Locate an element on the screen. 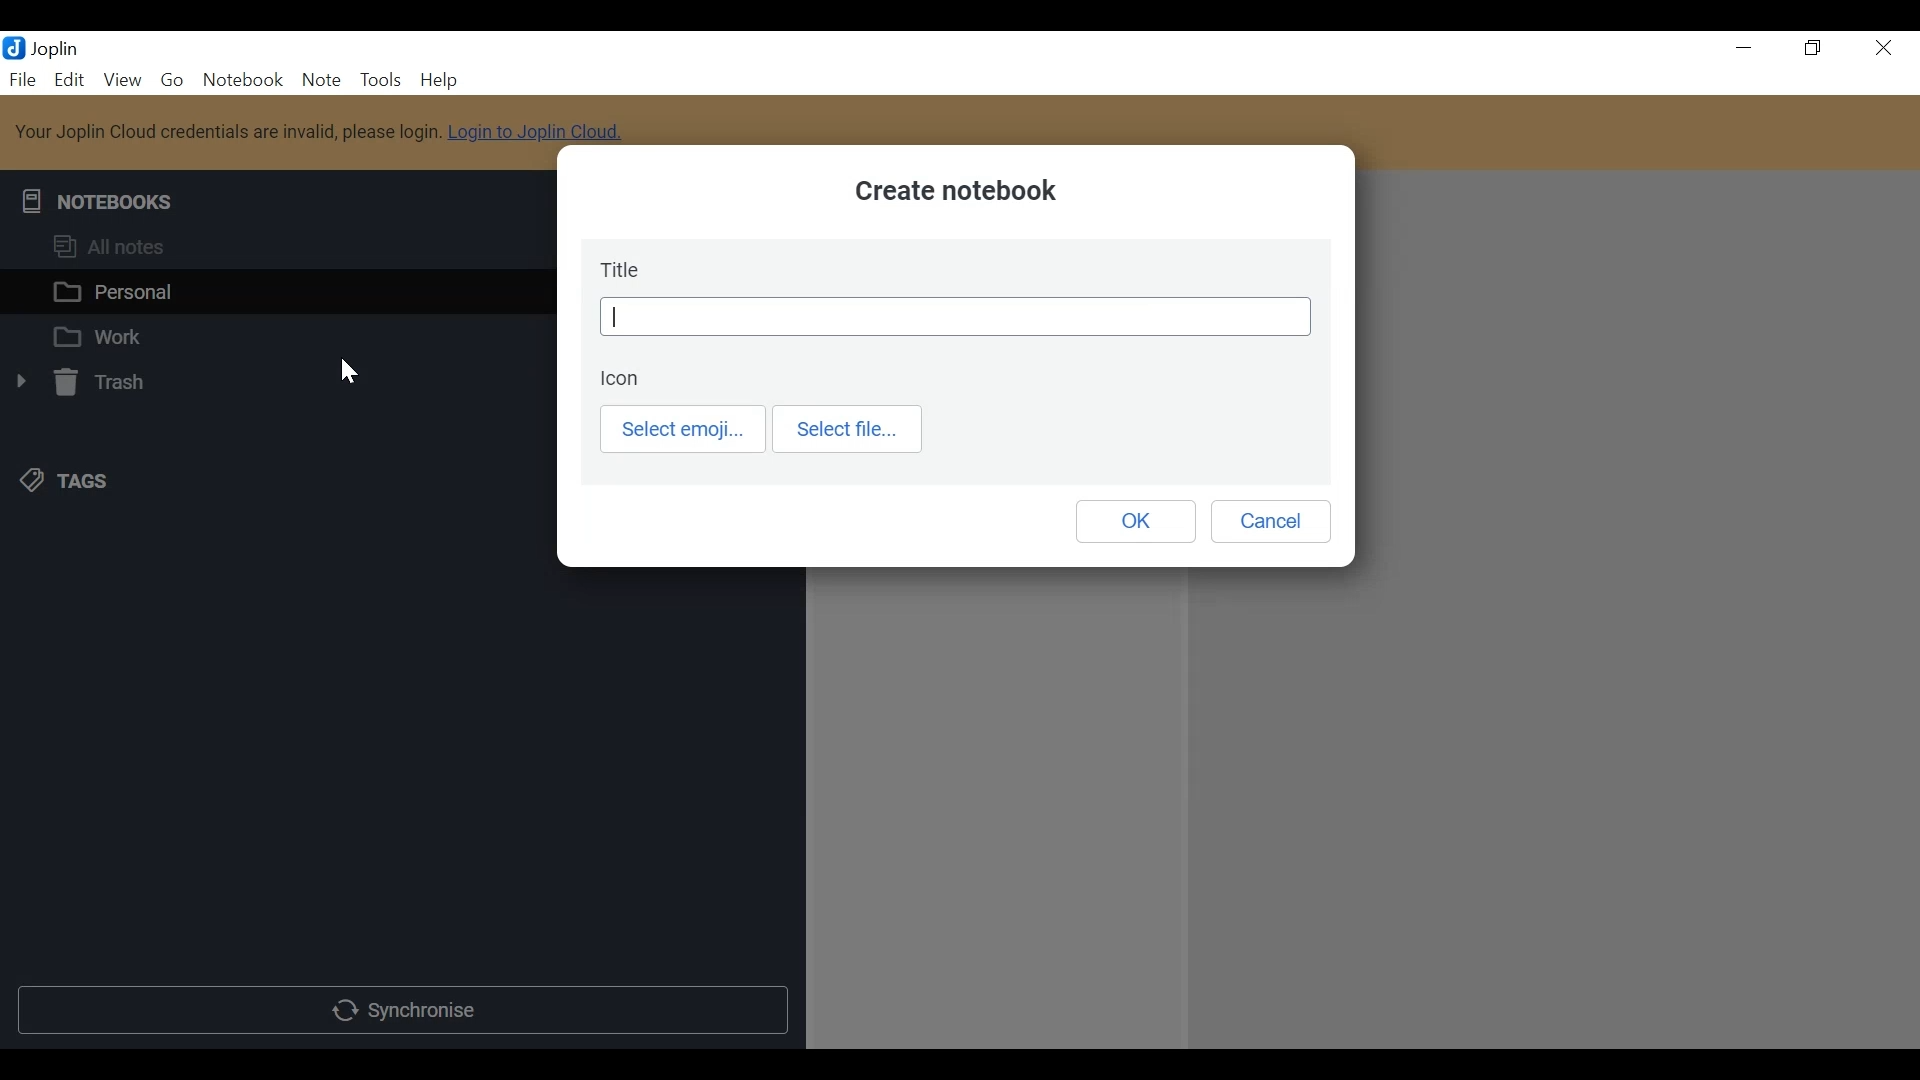 This screenshot has width=1920, height=1080. Title is located at coordinates (955, 318).